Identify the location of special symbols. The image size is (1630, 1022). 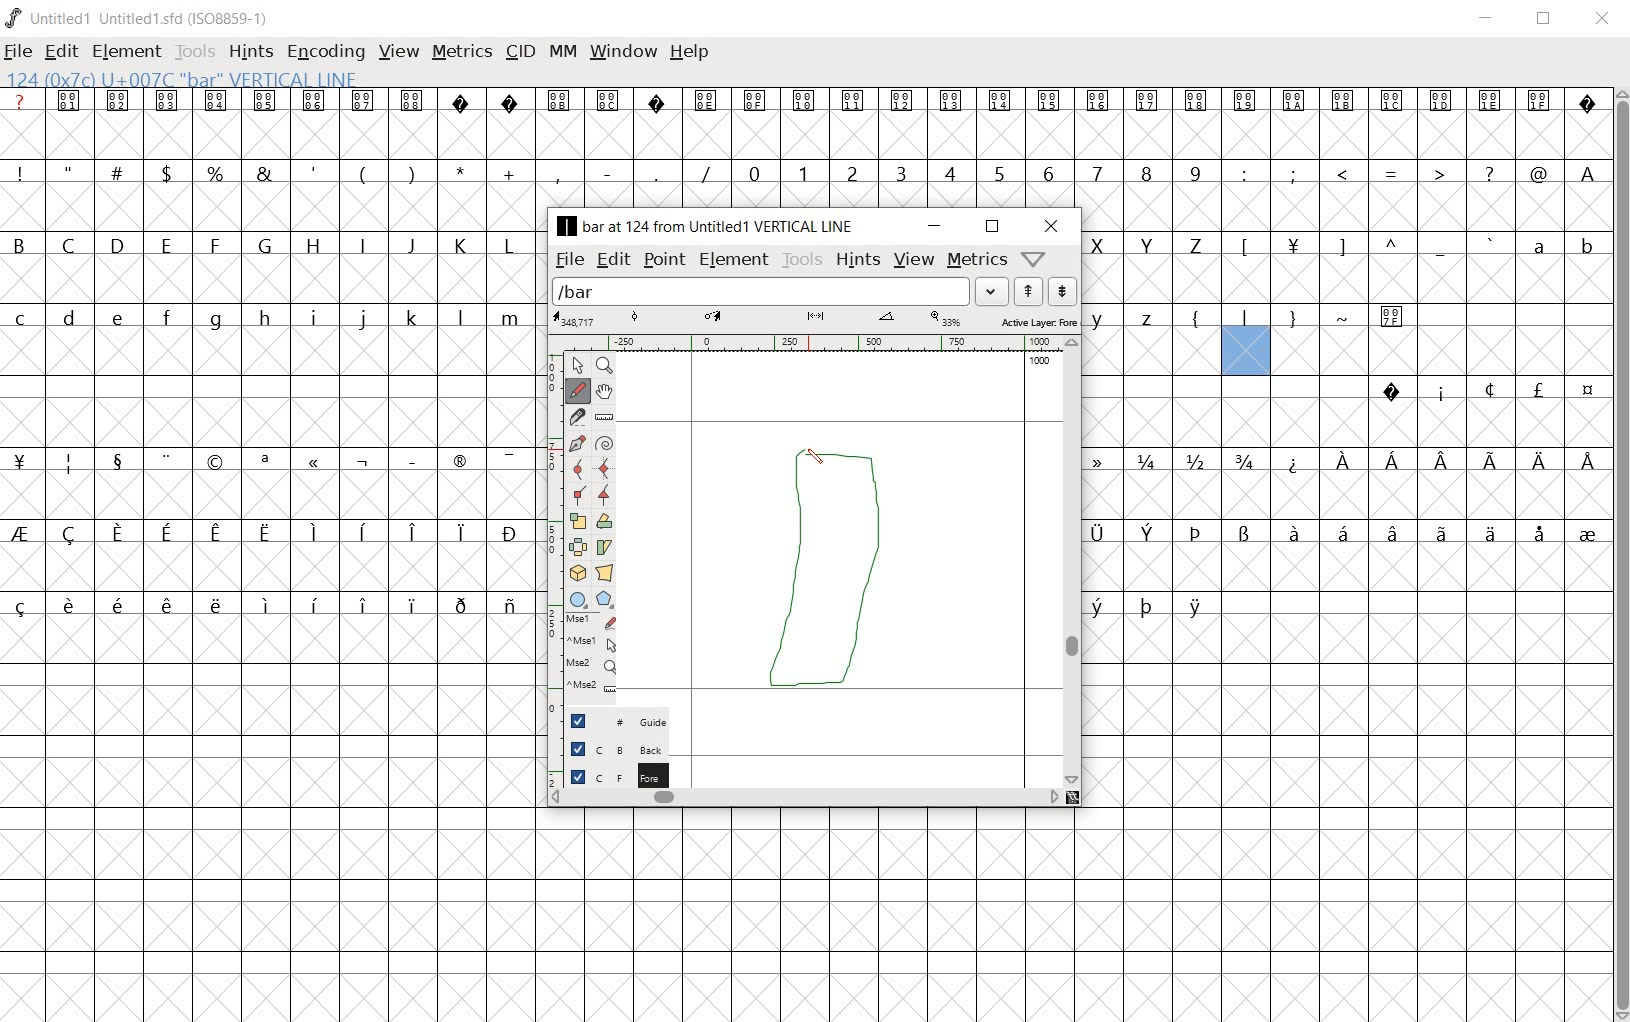
(806, 101).